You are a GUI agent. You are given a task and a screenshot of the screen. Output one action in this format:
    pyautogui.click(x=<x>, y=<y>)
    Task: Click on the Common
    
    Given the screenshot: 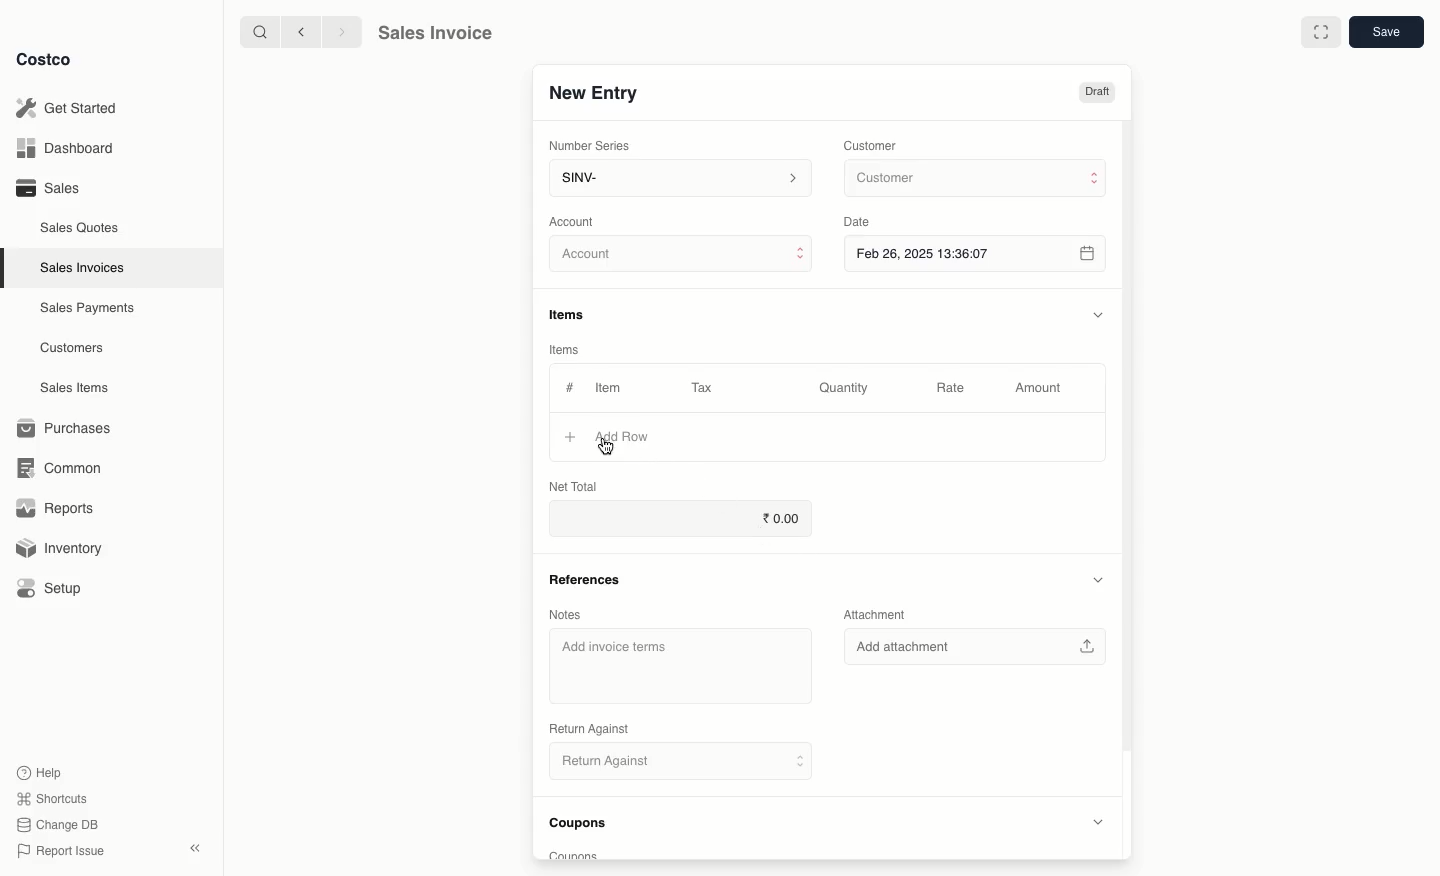 What is the action you would take?
    pyautogui.click(x=68, y=468)
    